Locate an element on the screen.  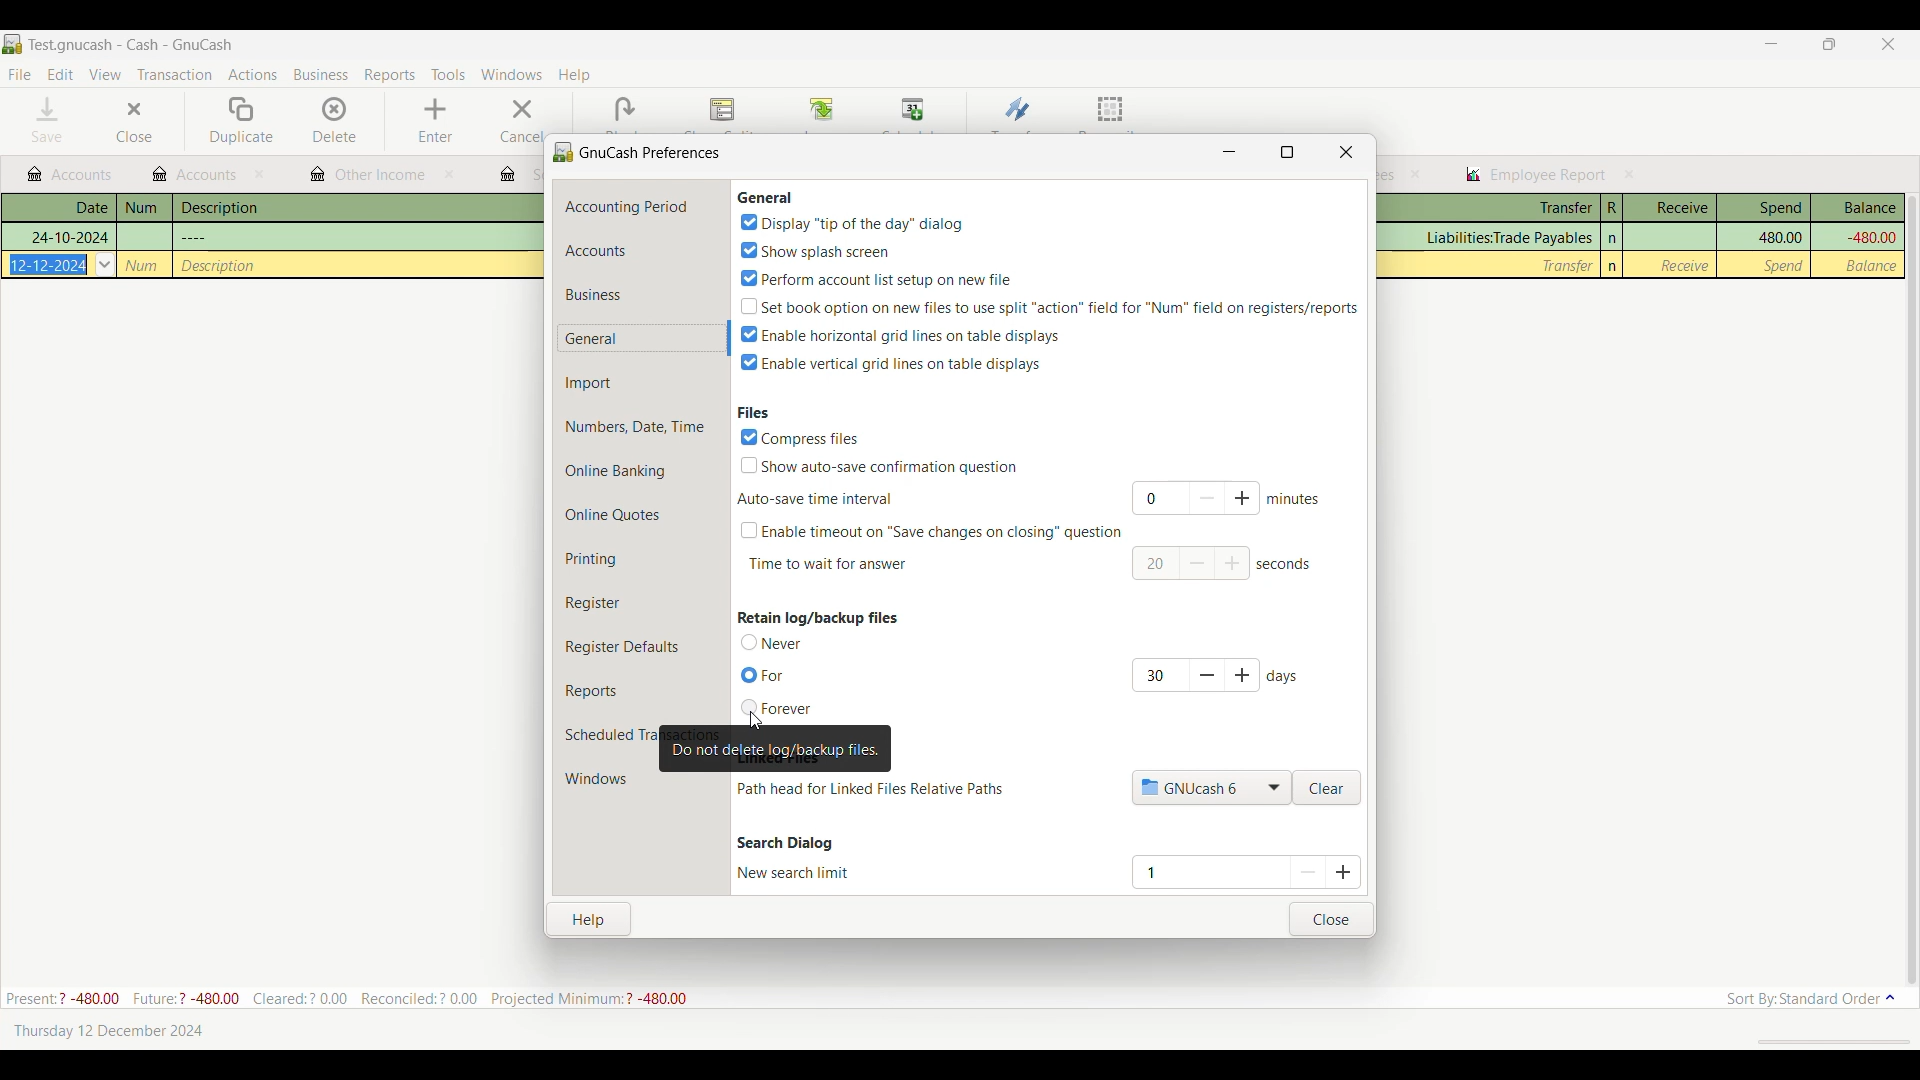
Spend column is located at coordinates (1764, 208).